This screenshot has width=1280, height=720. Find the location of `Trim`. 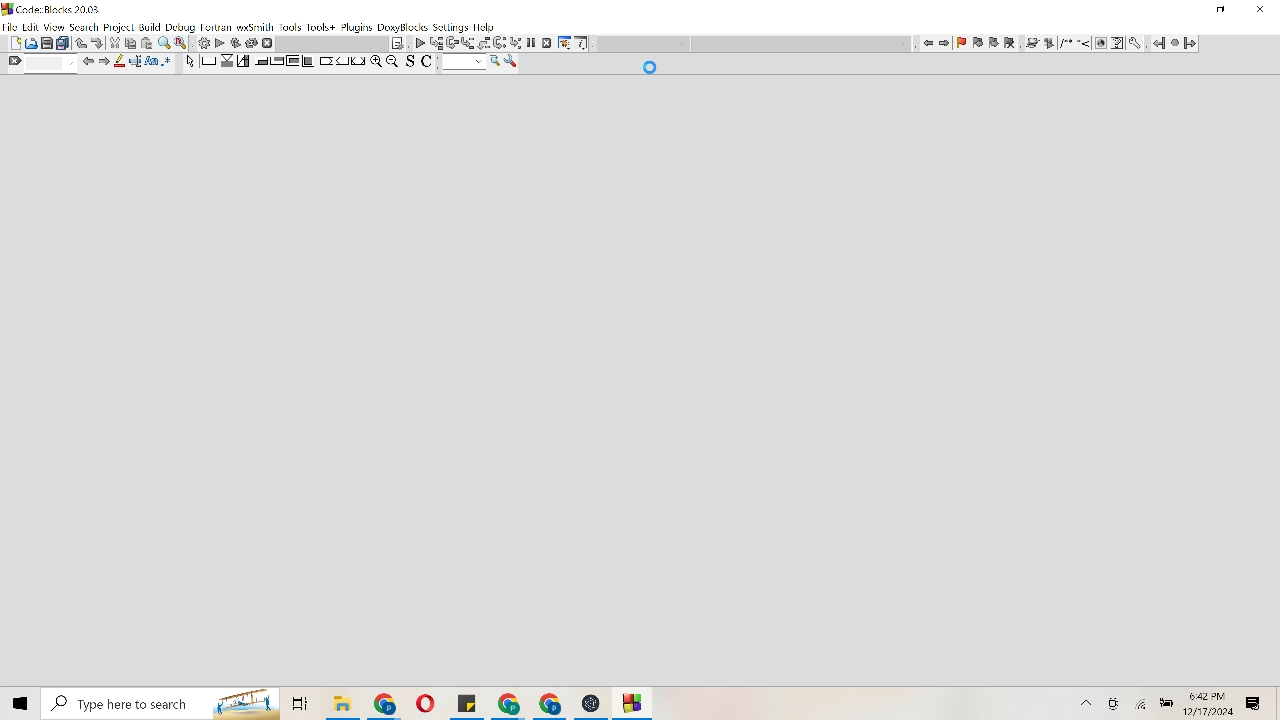

Trim is located at coordinates (114, 42).